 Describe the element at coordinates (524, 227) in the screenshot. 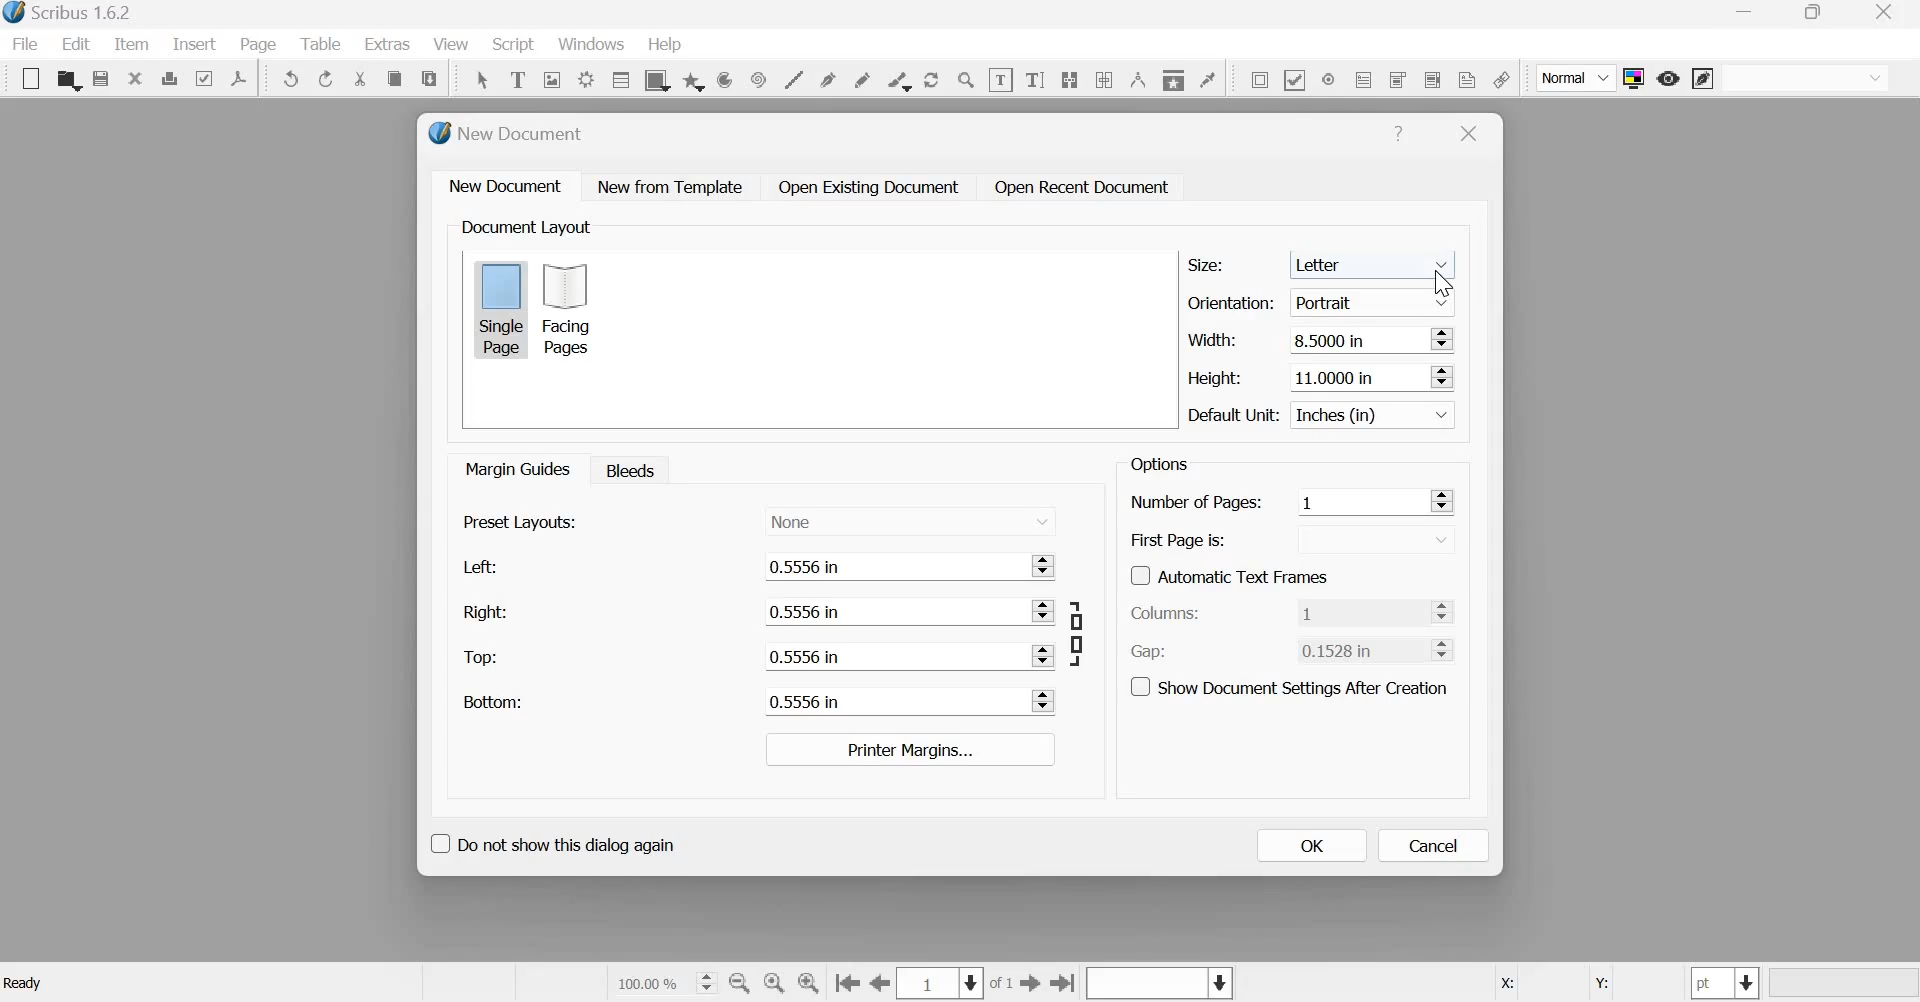

I see `Document Layout` at that location.